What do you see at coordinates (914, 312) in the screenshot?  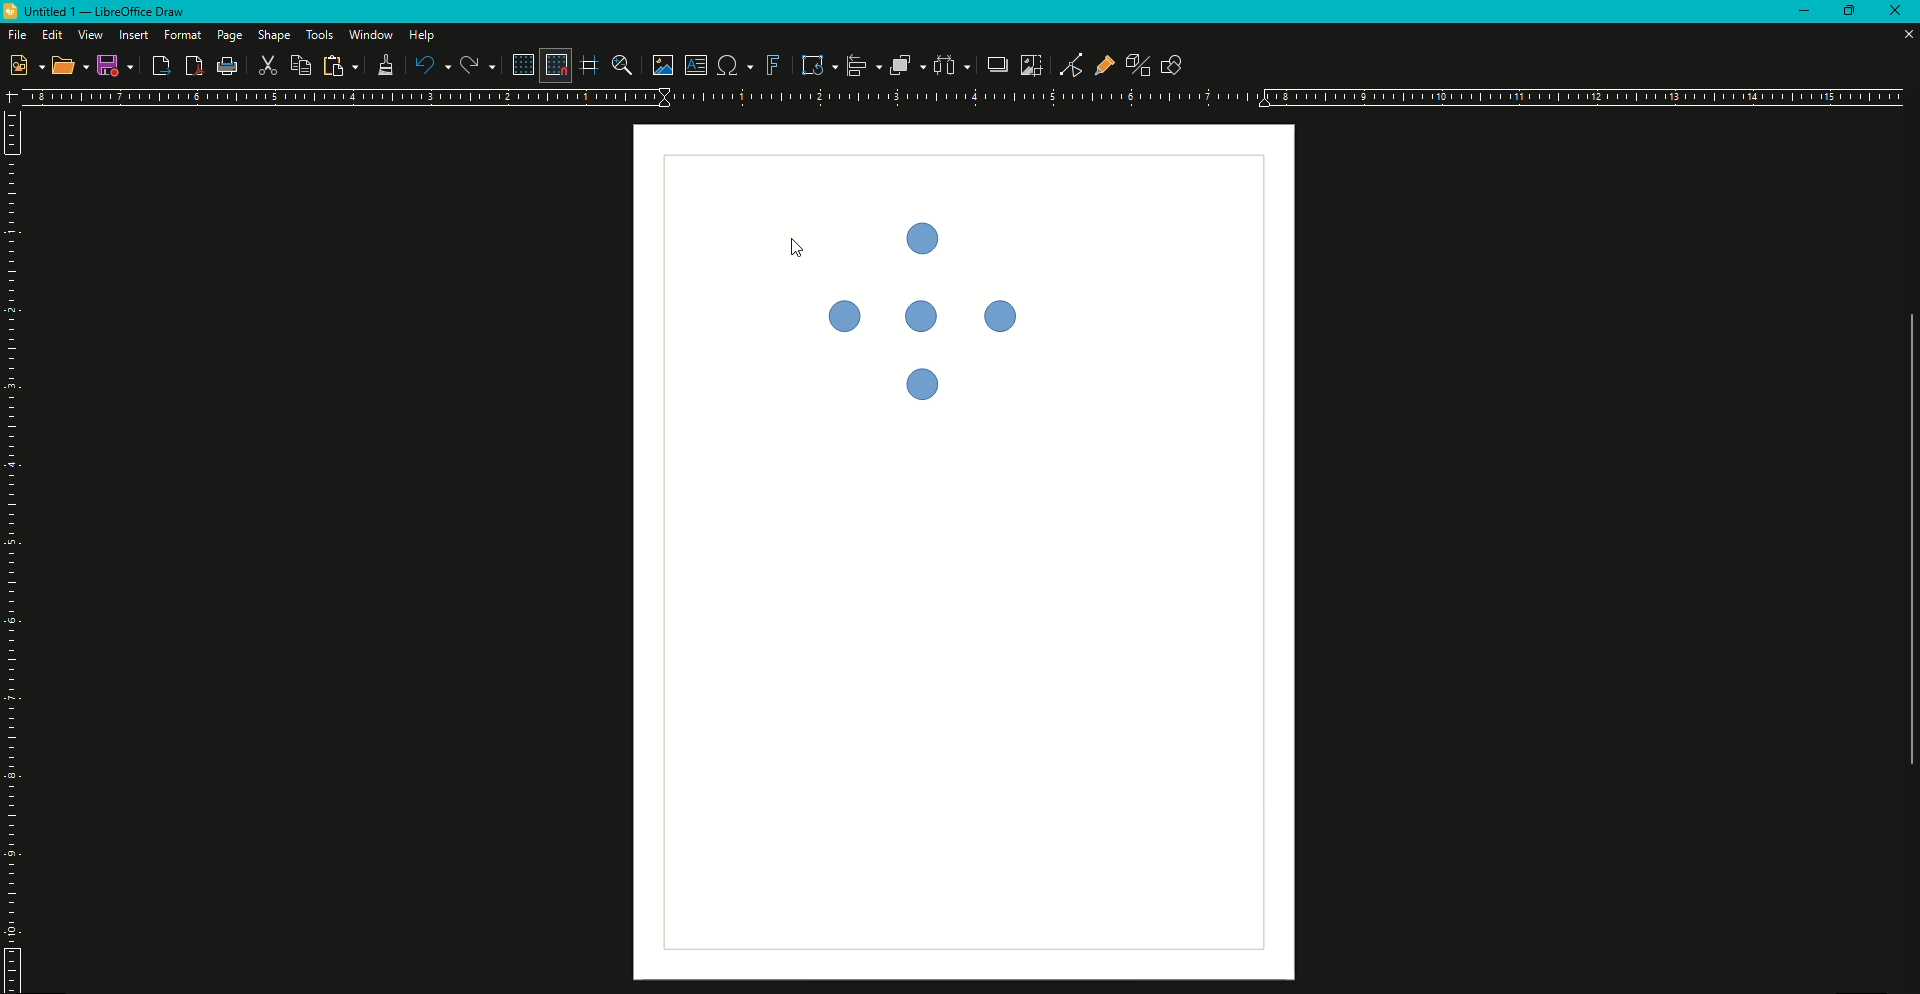 I see `Dots` at bounding box center [914, 312].